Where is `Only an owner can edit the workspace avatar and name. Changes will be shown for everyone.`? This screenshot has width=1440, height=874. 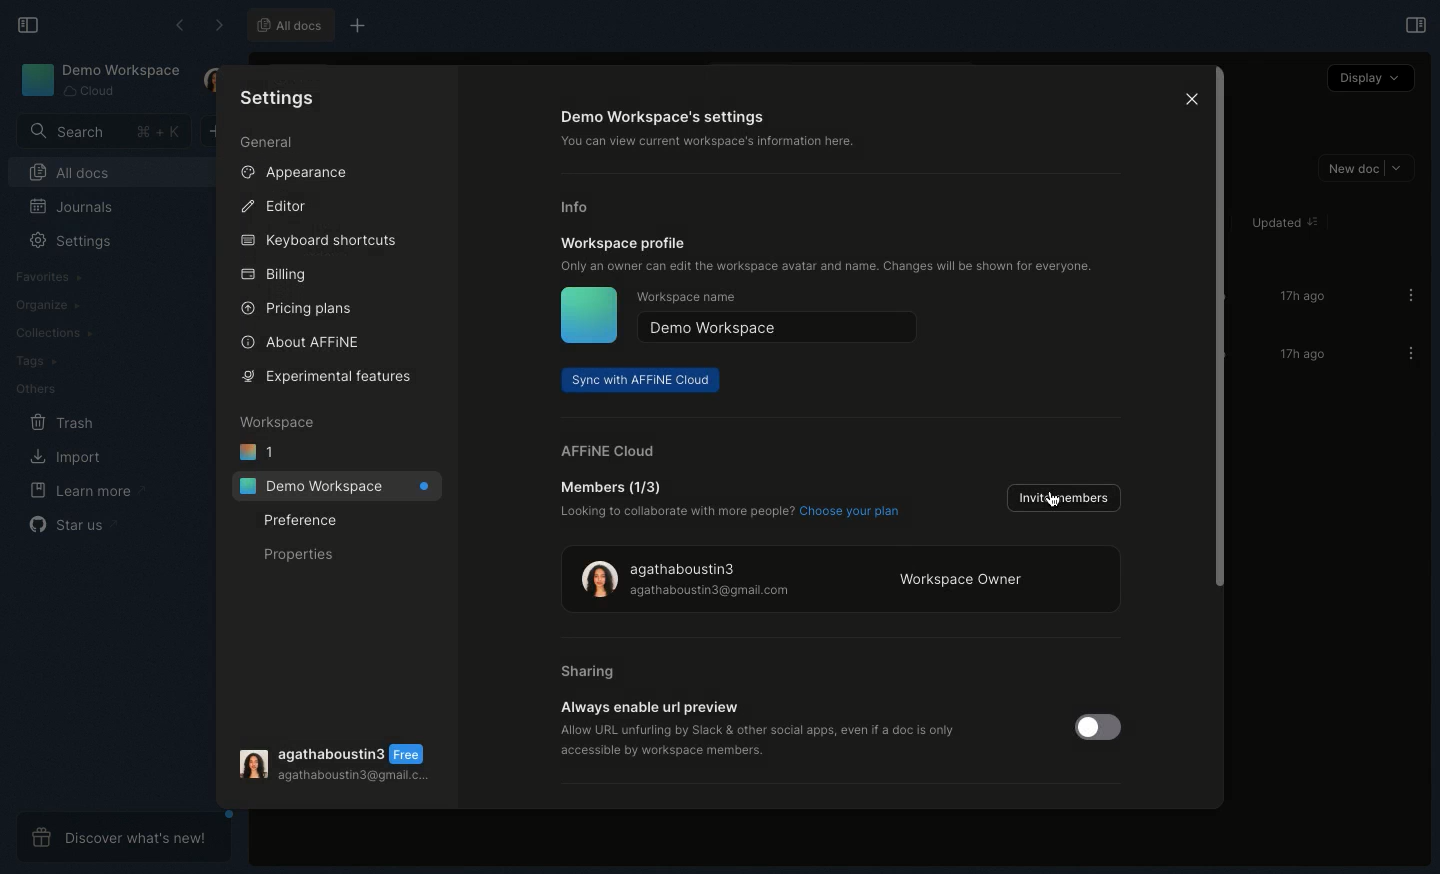
Only an owner can edit the workspace avatar and name. Changes will be shown for everyone. is located at coordinates (837, 266).